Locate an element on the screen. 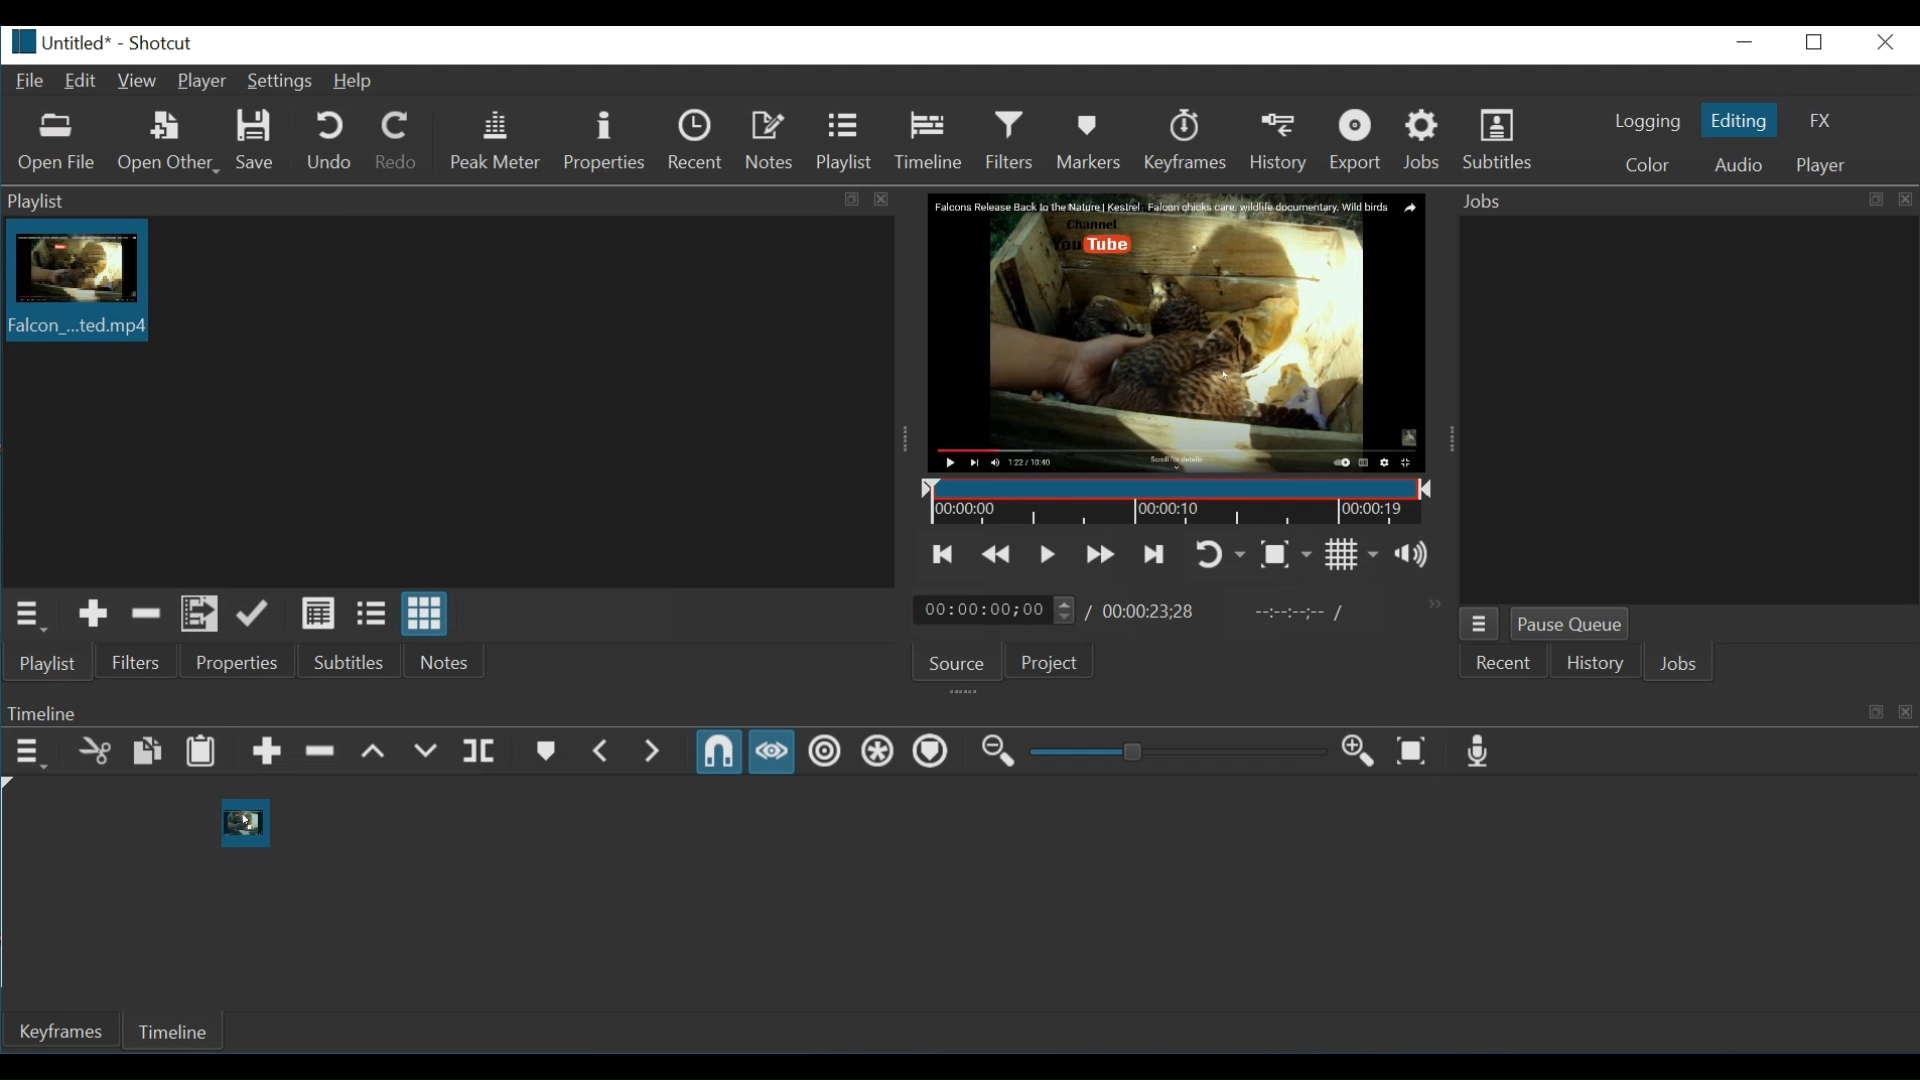 The image size is (1920, 1080). Close is located at coordinates (1882, 42).